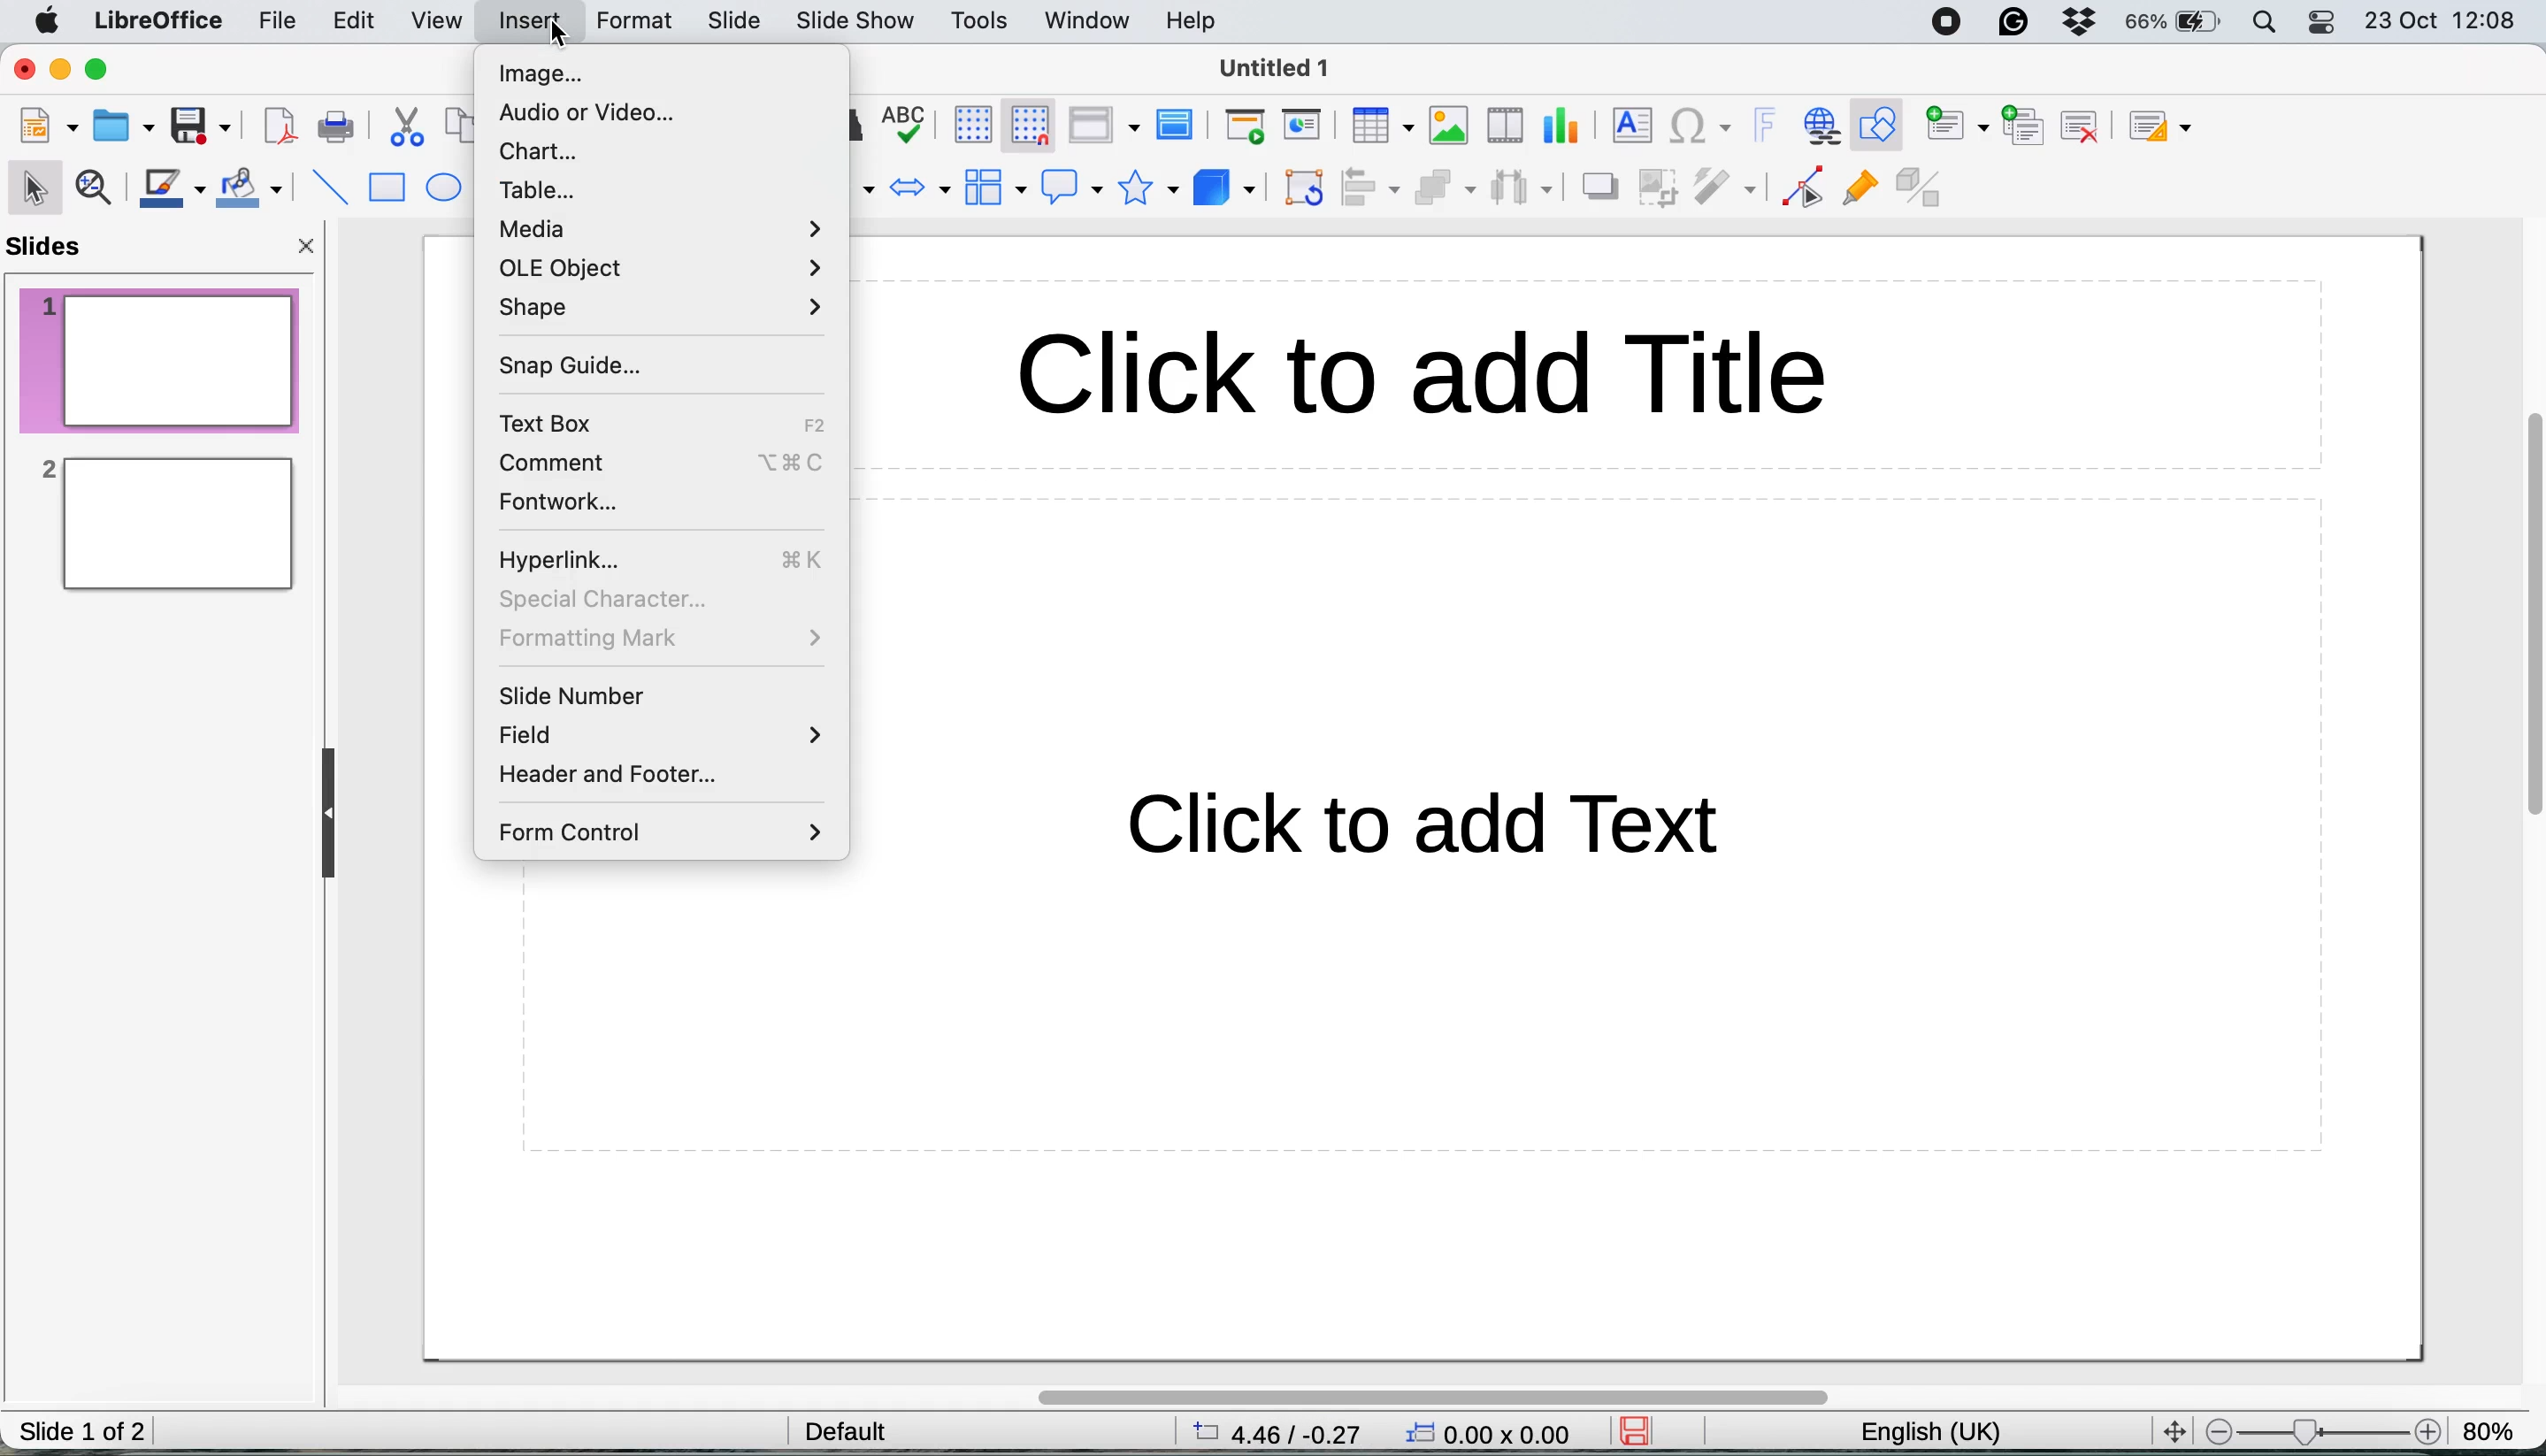 The image size is (2546, 1456). Describe the element at coordinates (586, 112) in the screenshot. I see `audio or video` at that location.